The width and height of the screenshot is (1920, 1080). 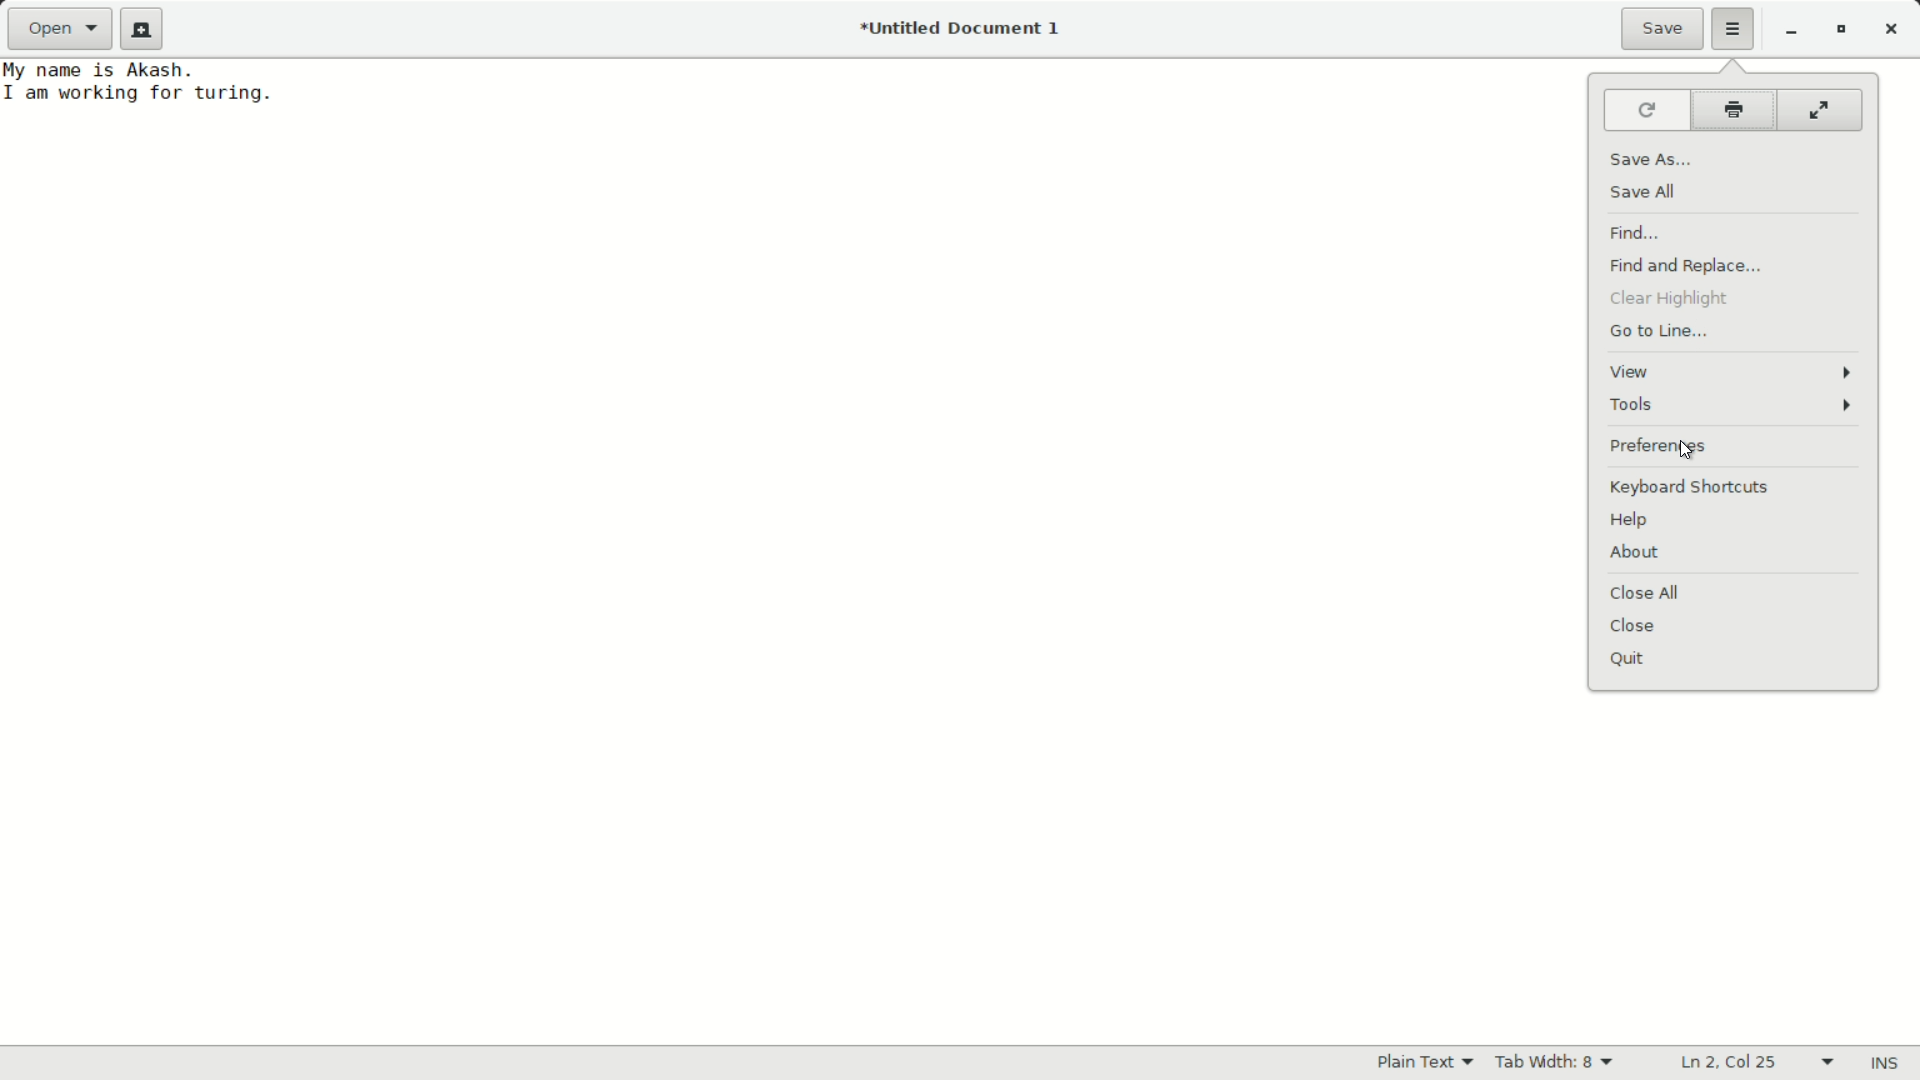 What do you see at coordinates (1642, 231) in the screenshot?
I see `find` at bounding box center [1642, 231].